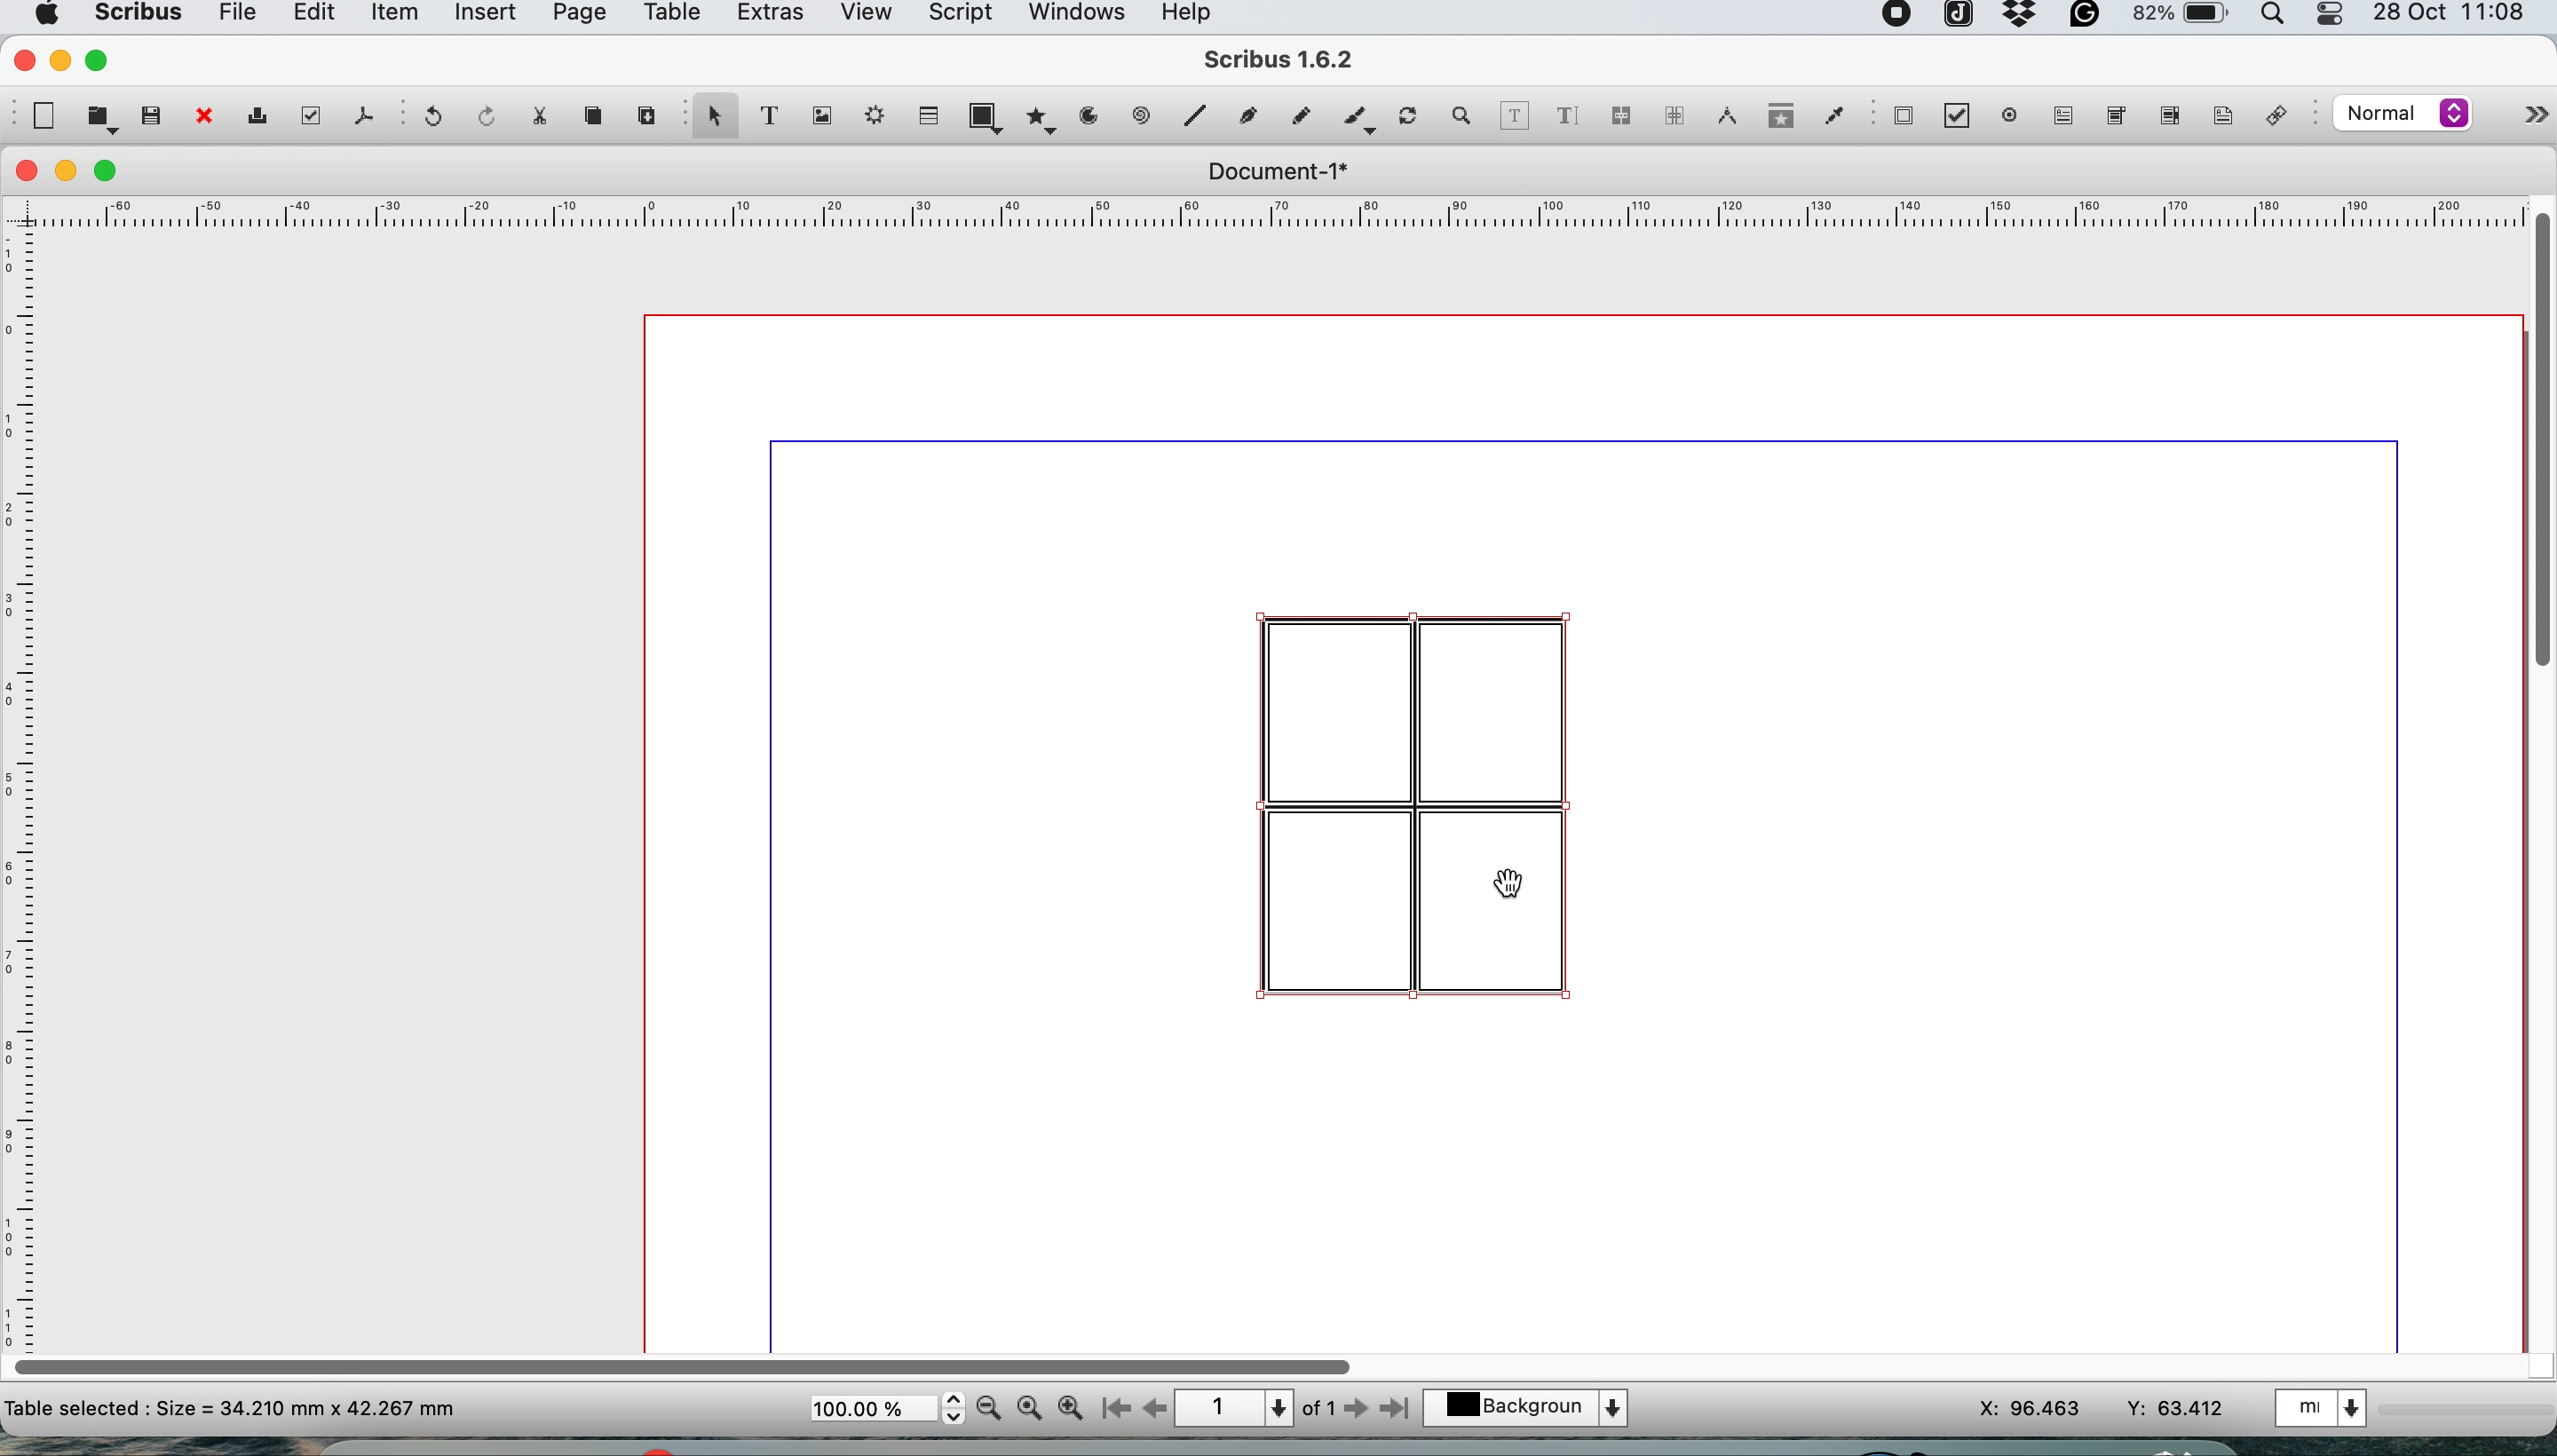 This screenshot has height=1456, width=2557. I want to click on image frame, so click(818, 116).